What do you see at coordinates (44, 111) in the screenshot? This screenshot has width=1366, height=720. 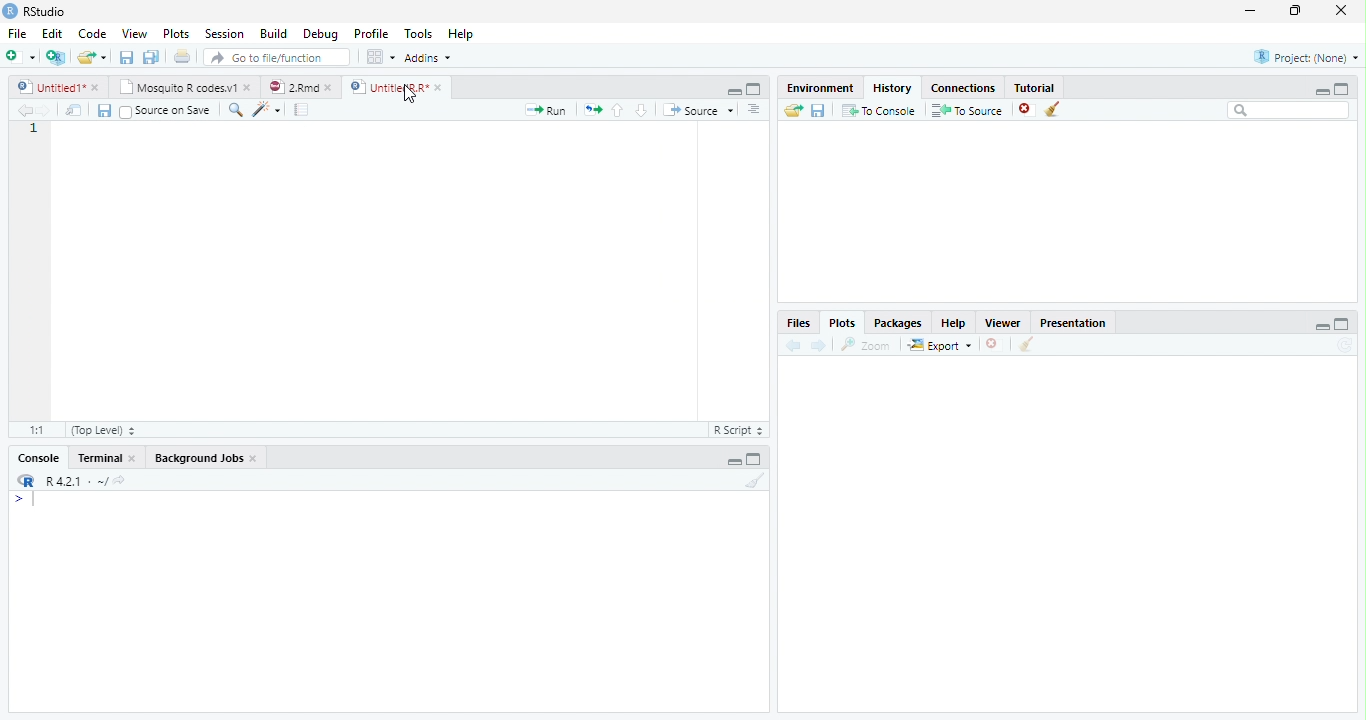 I see `Go forward to next source location` at bounding box center [44, 111].